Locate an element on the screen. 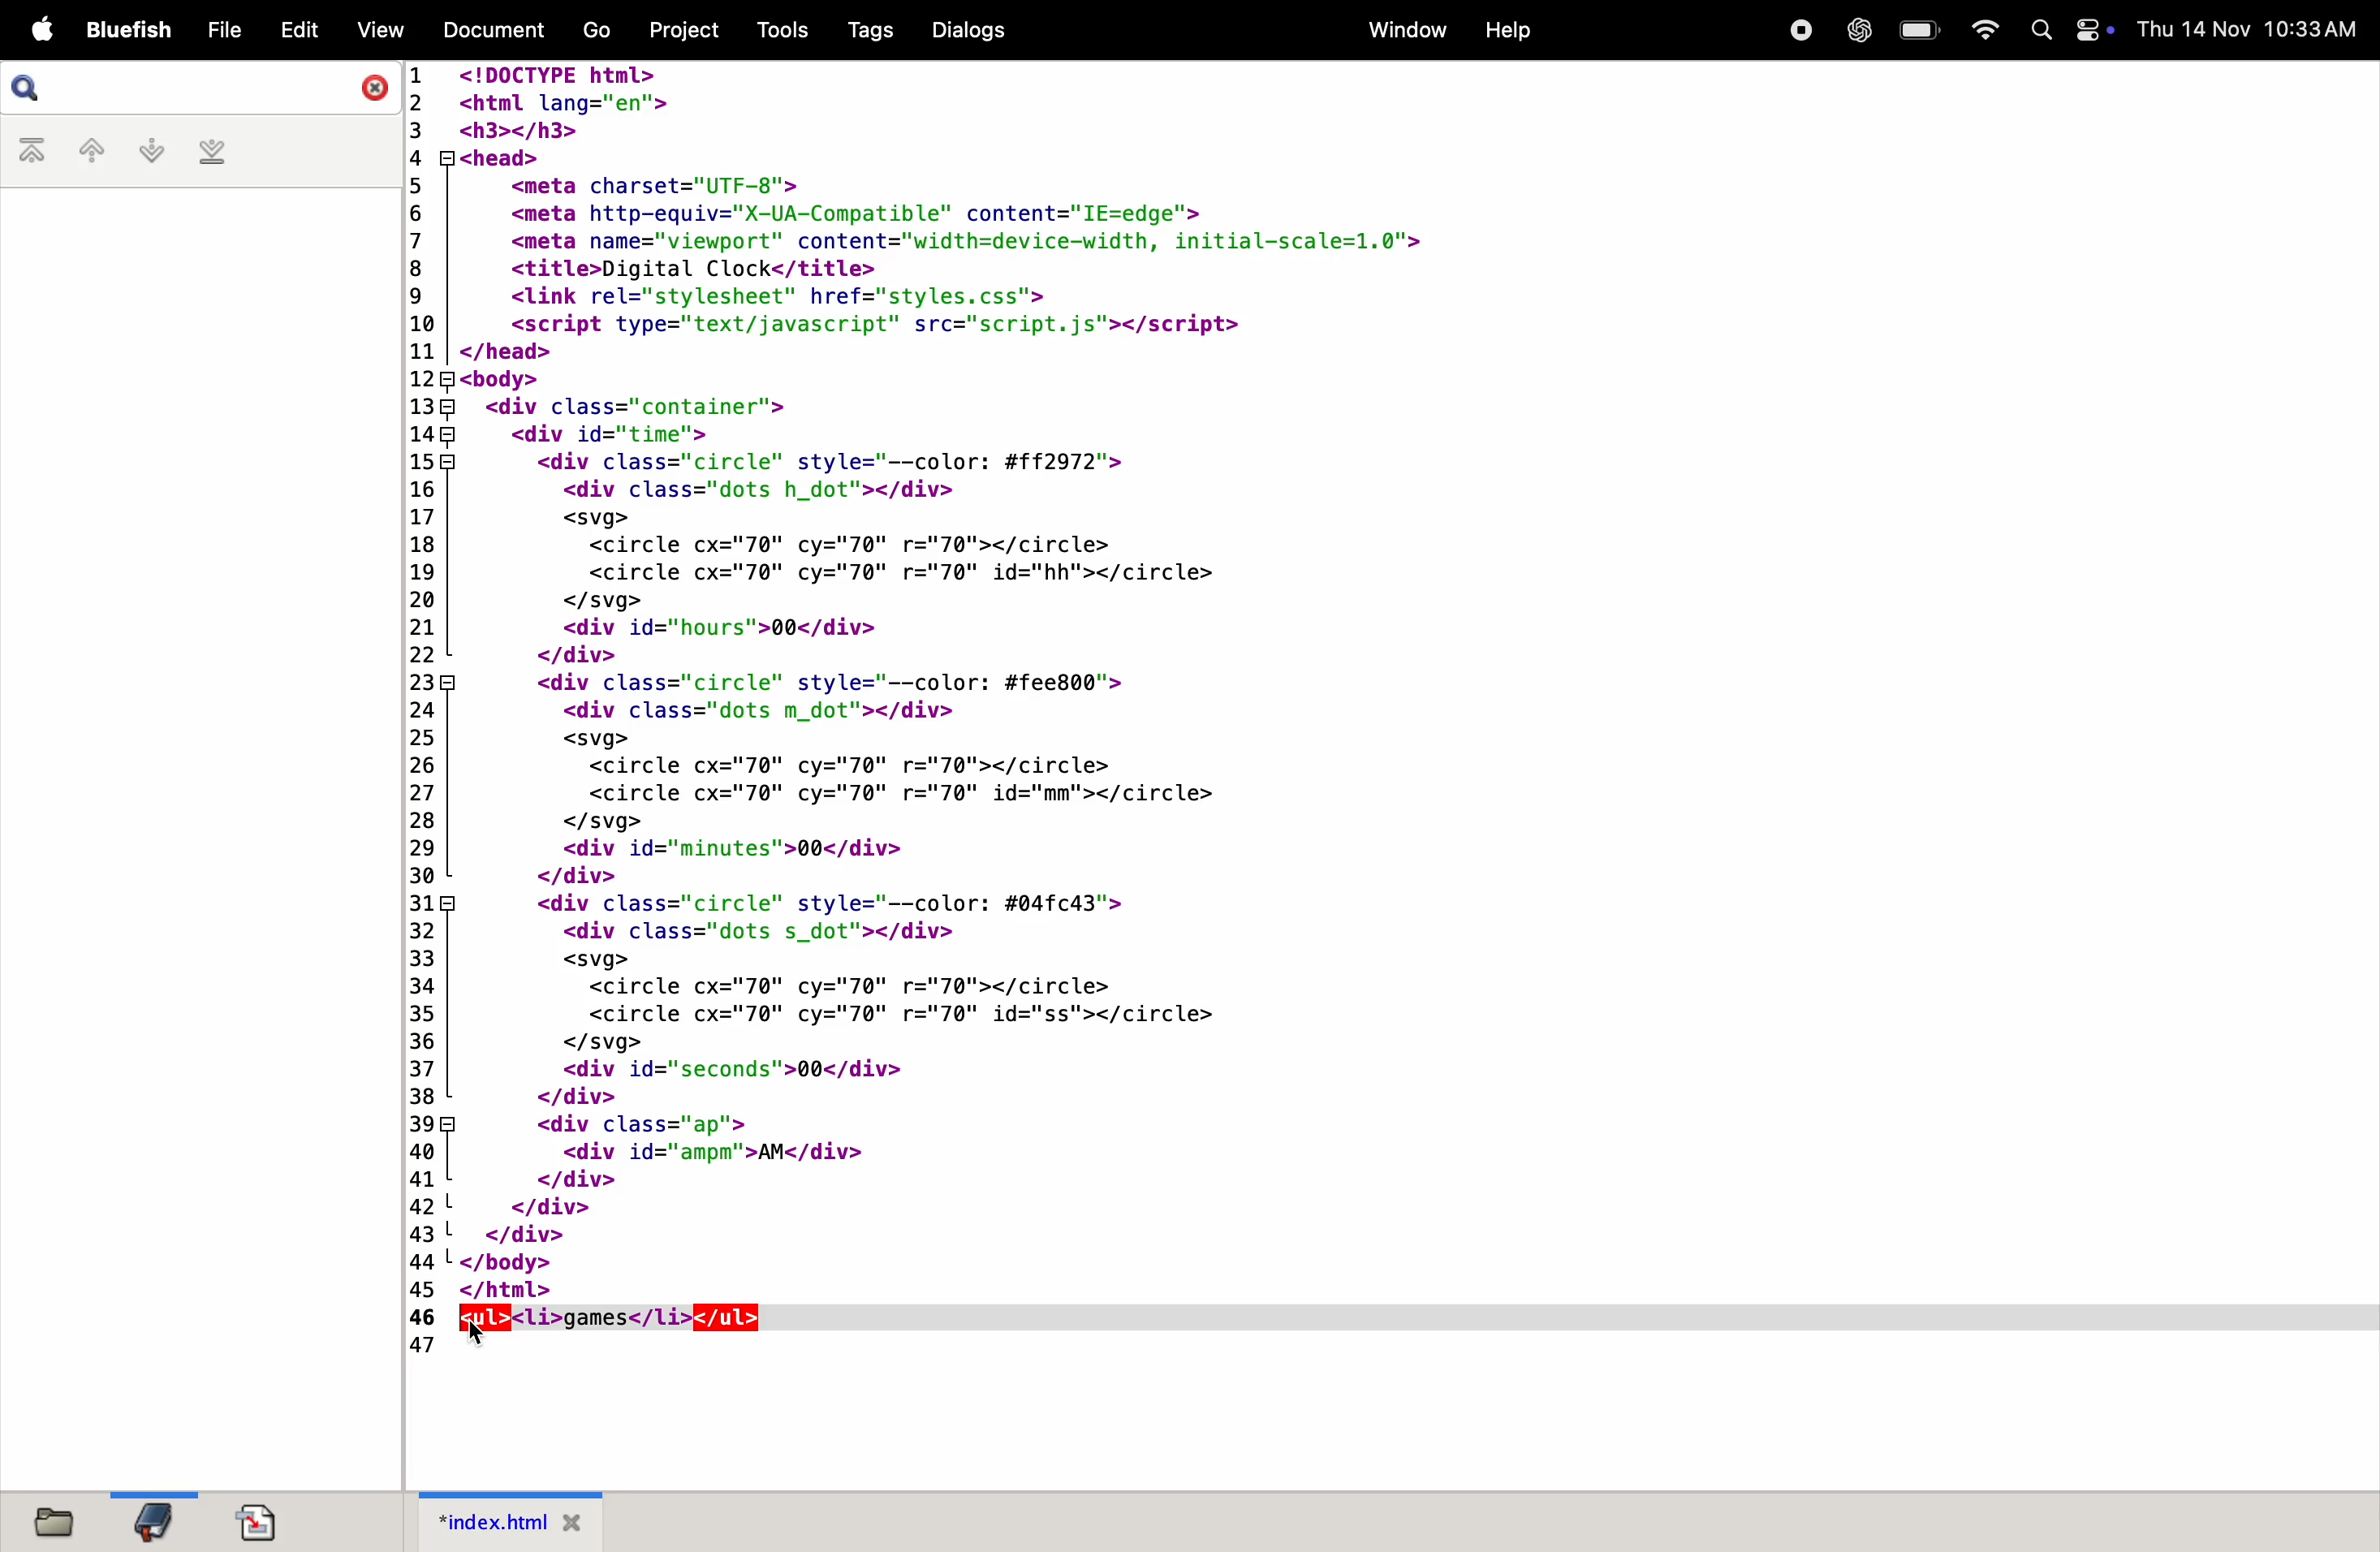 Image resolution: width=2380 pixels, height=1552 pixels. go is located at coordinates (596, 28).